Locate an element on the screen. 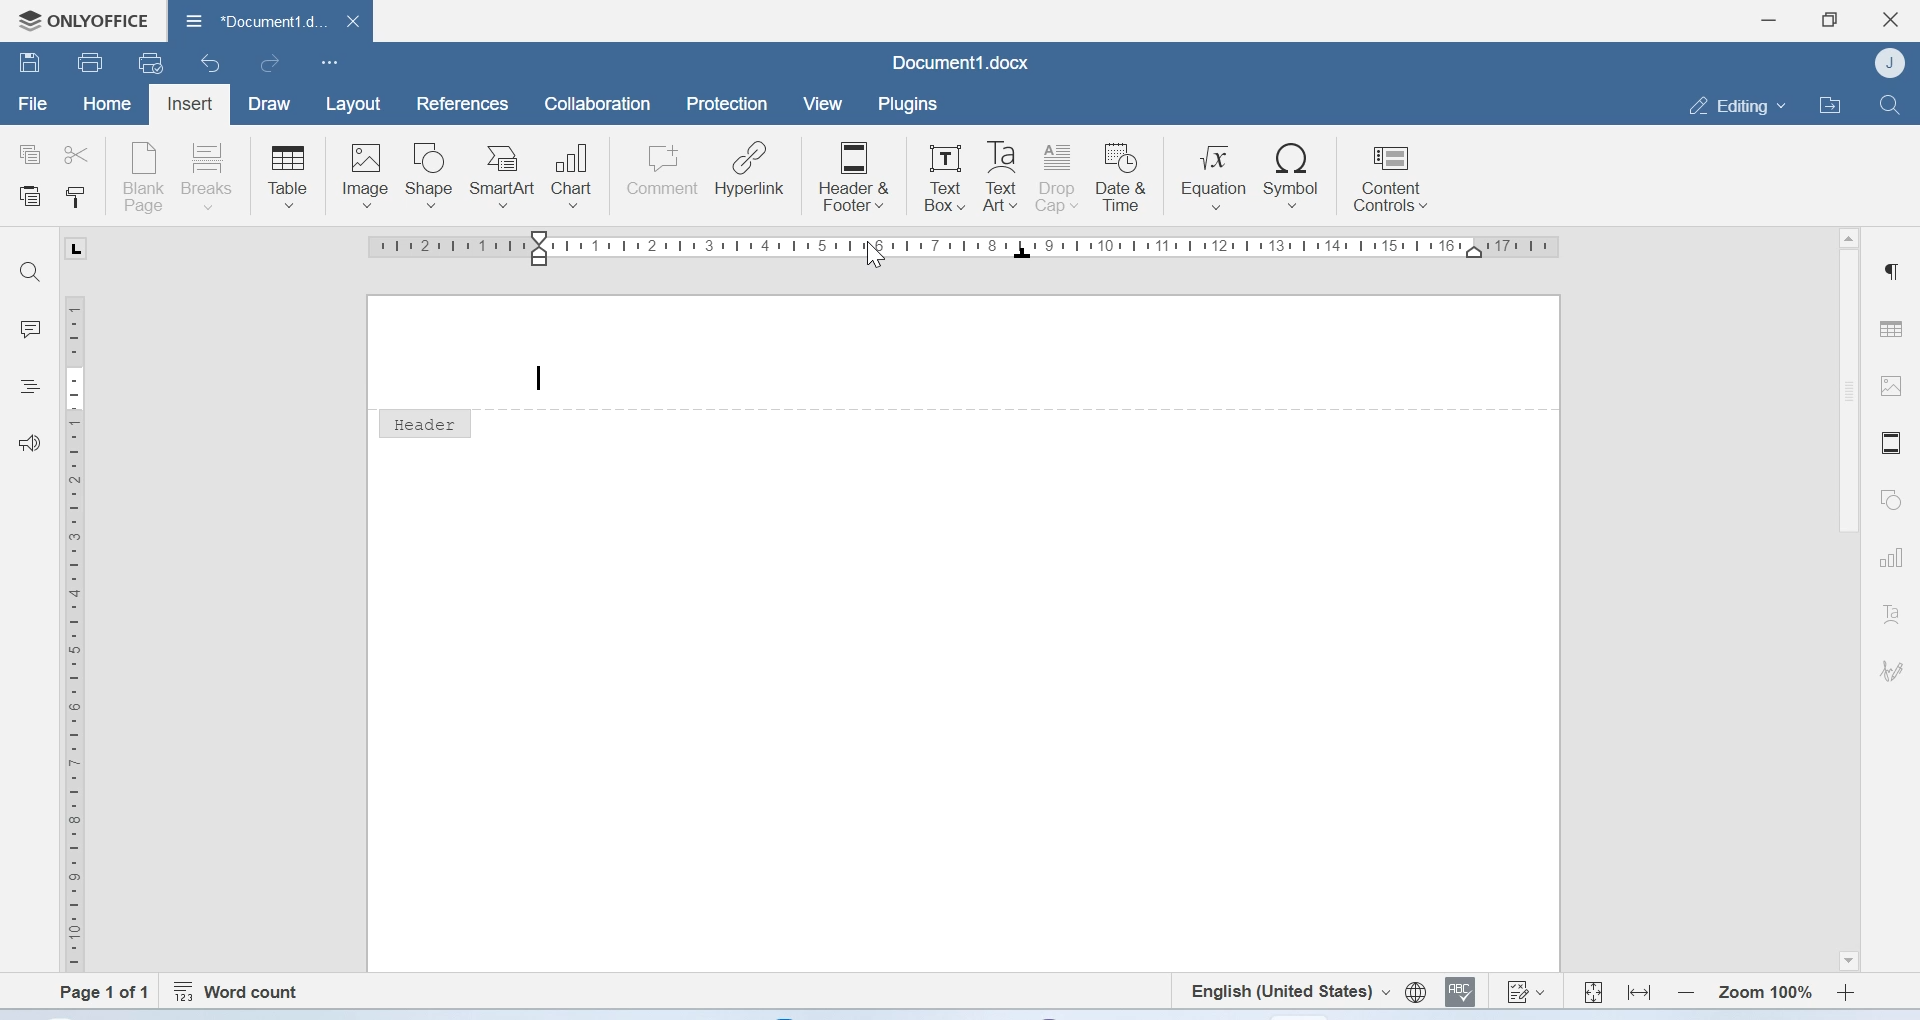 Image resolution: width=1920 pixels, height=1020 pixels. Customize Quick Access Toolbar is located at coordinates (330, 64).